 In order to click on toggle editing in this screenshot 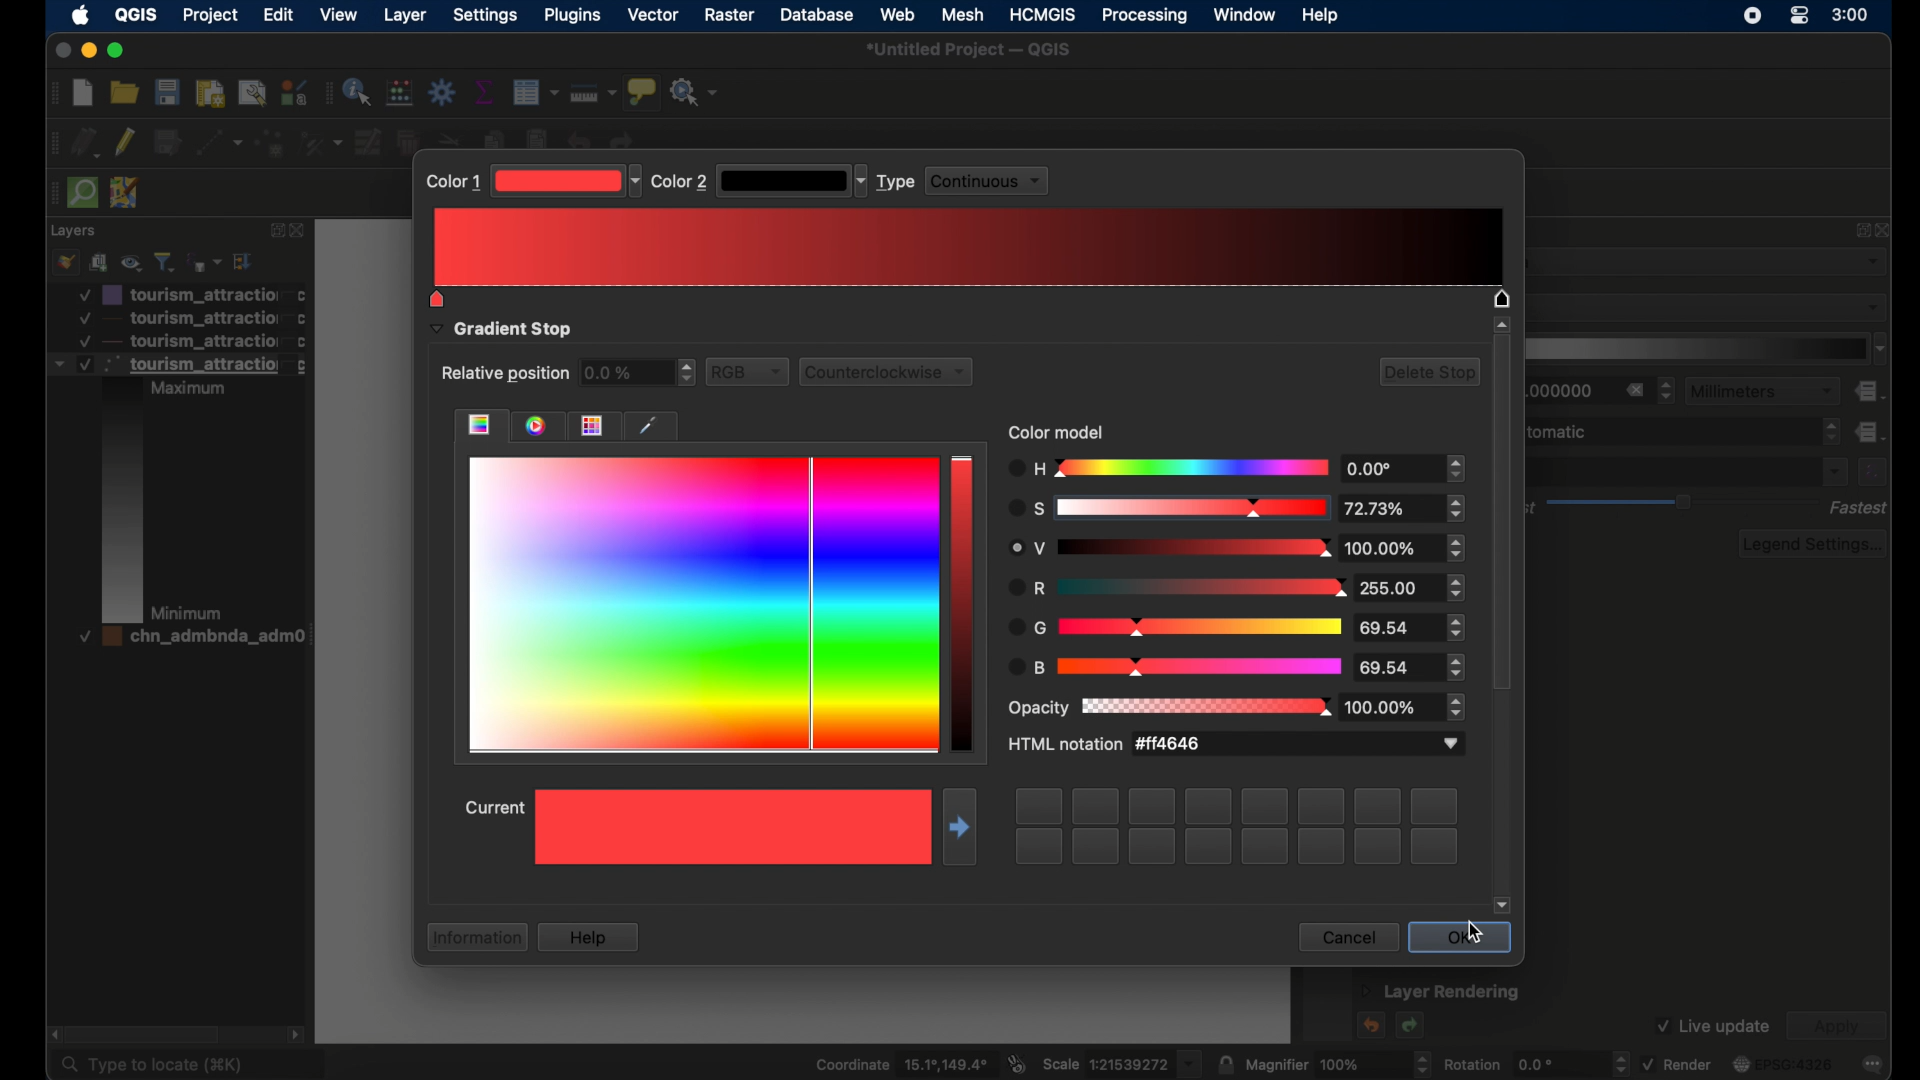, I will do `click(125, 143)`.